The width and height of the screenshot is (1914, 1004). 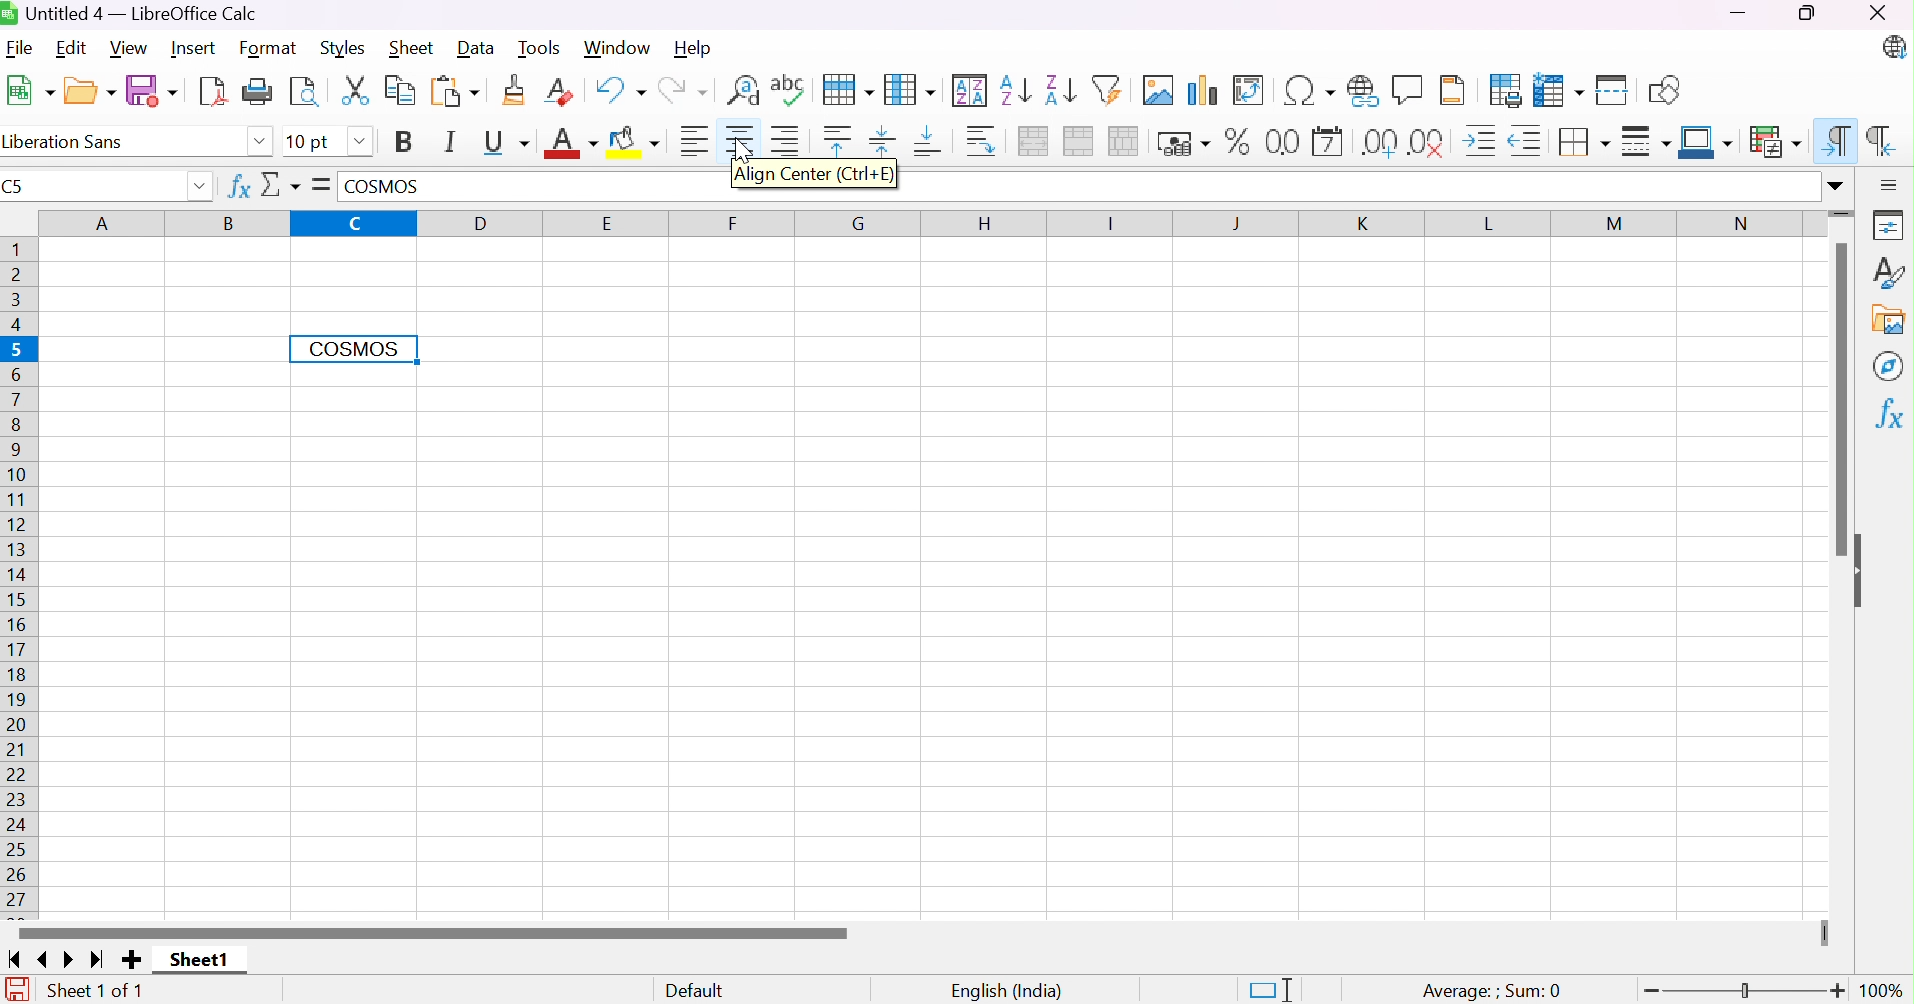 What do you see at coordinates (1836, 187) in the screenshot?
I see `Drop Down` at bounding box center [1836, 187].